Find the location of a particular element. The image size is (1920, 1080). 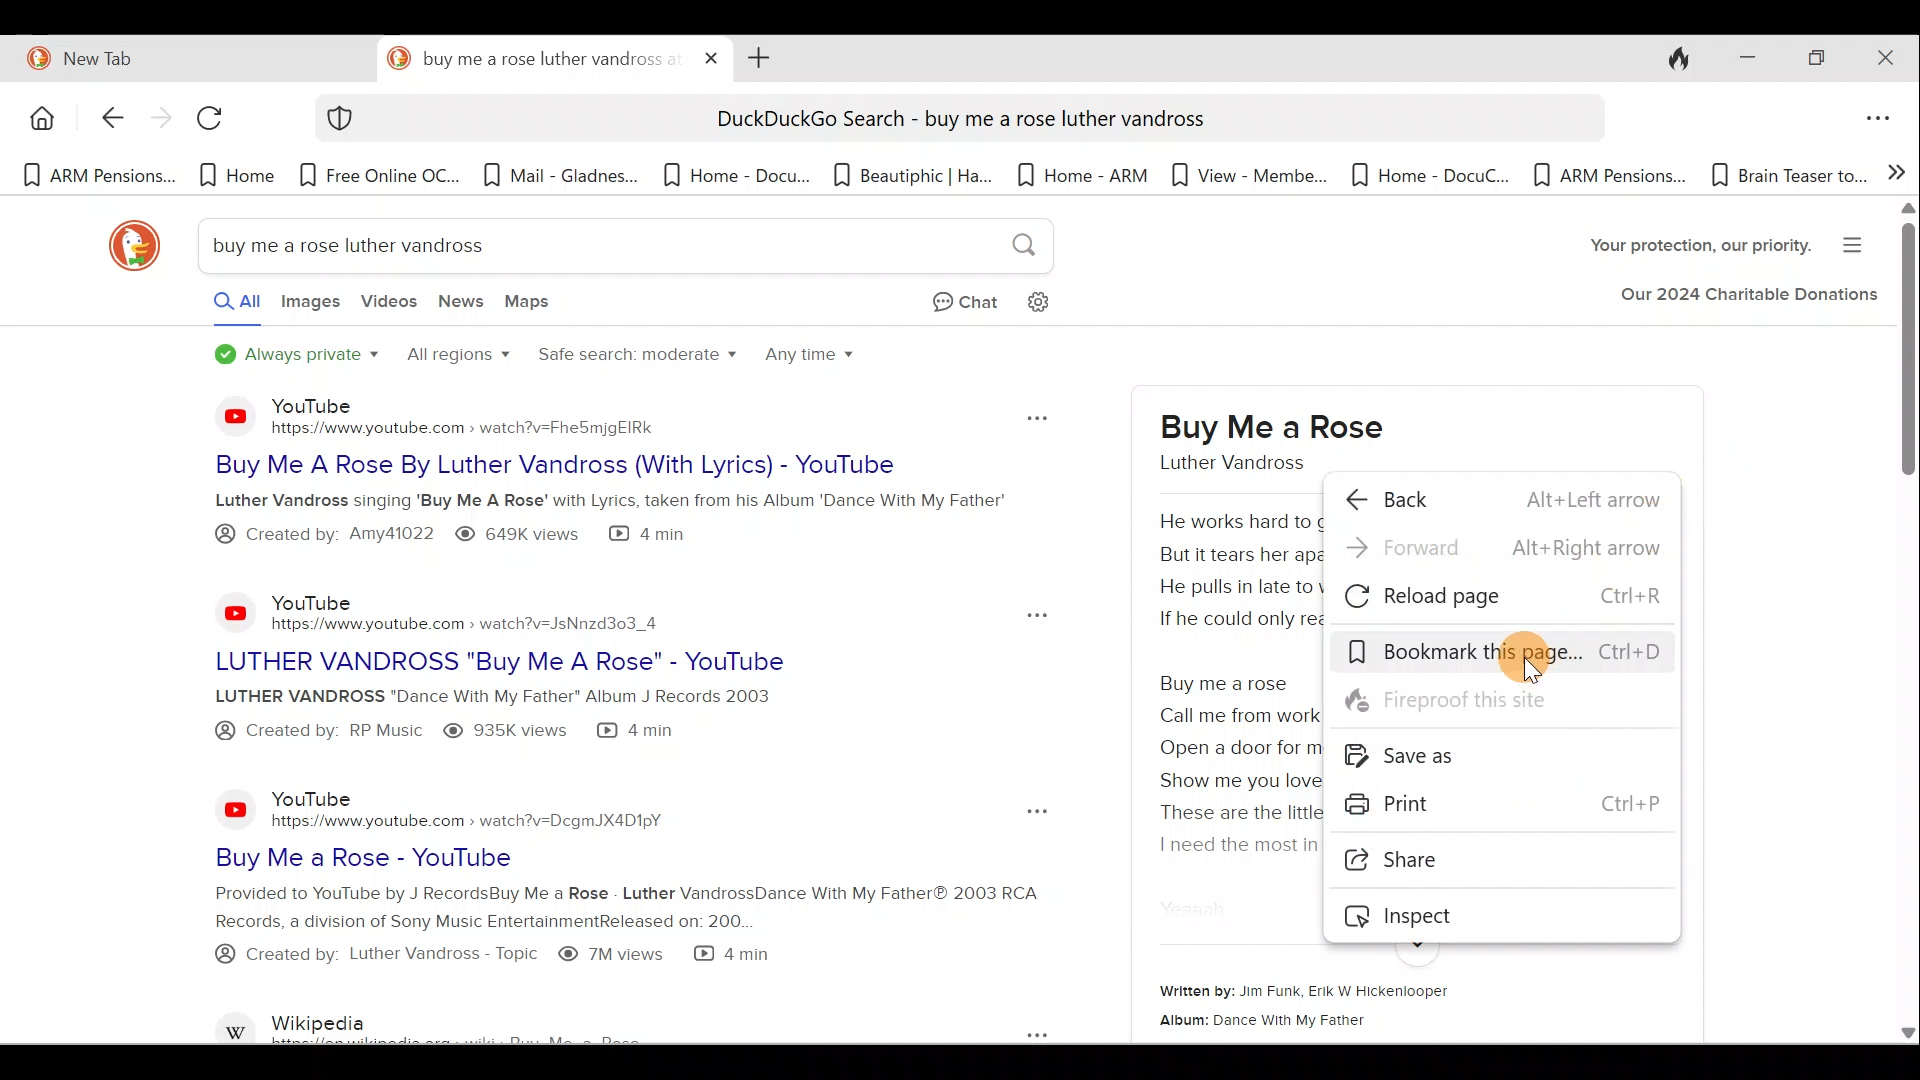

Forward is located at coordinates (158, 121).